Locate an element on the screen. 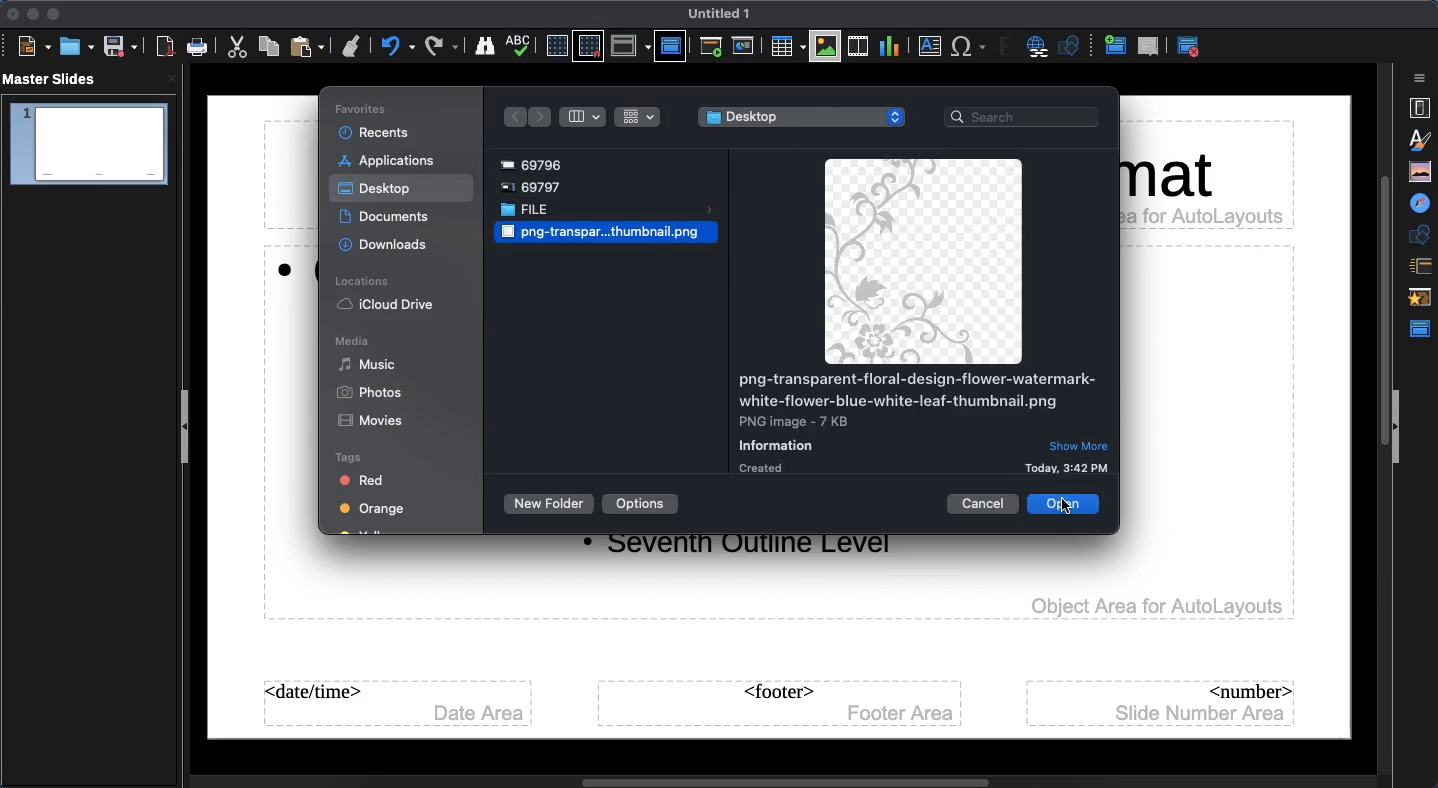 This screenshot has width=1438, height=788. iCloud Drive is located at coordinates (389, 305).